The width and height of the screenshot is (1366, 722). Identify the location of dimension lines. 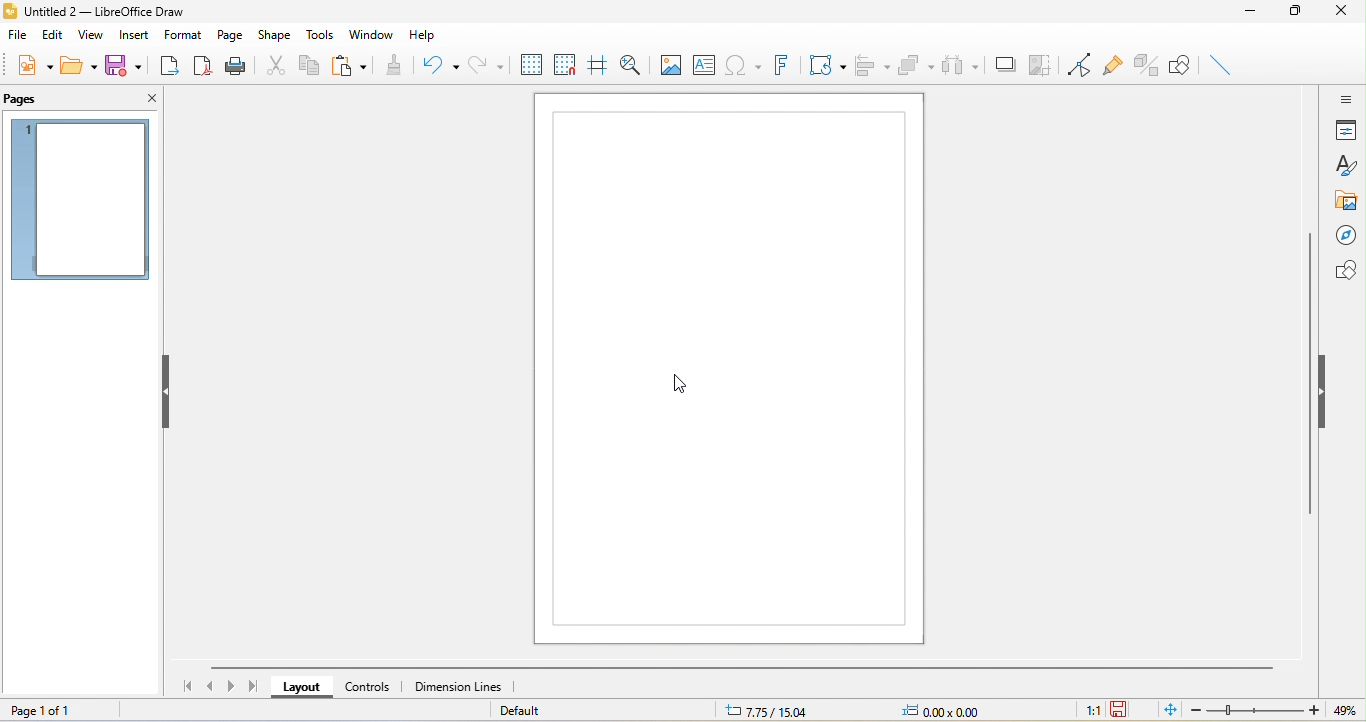
(462, 687).